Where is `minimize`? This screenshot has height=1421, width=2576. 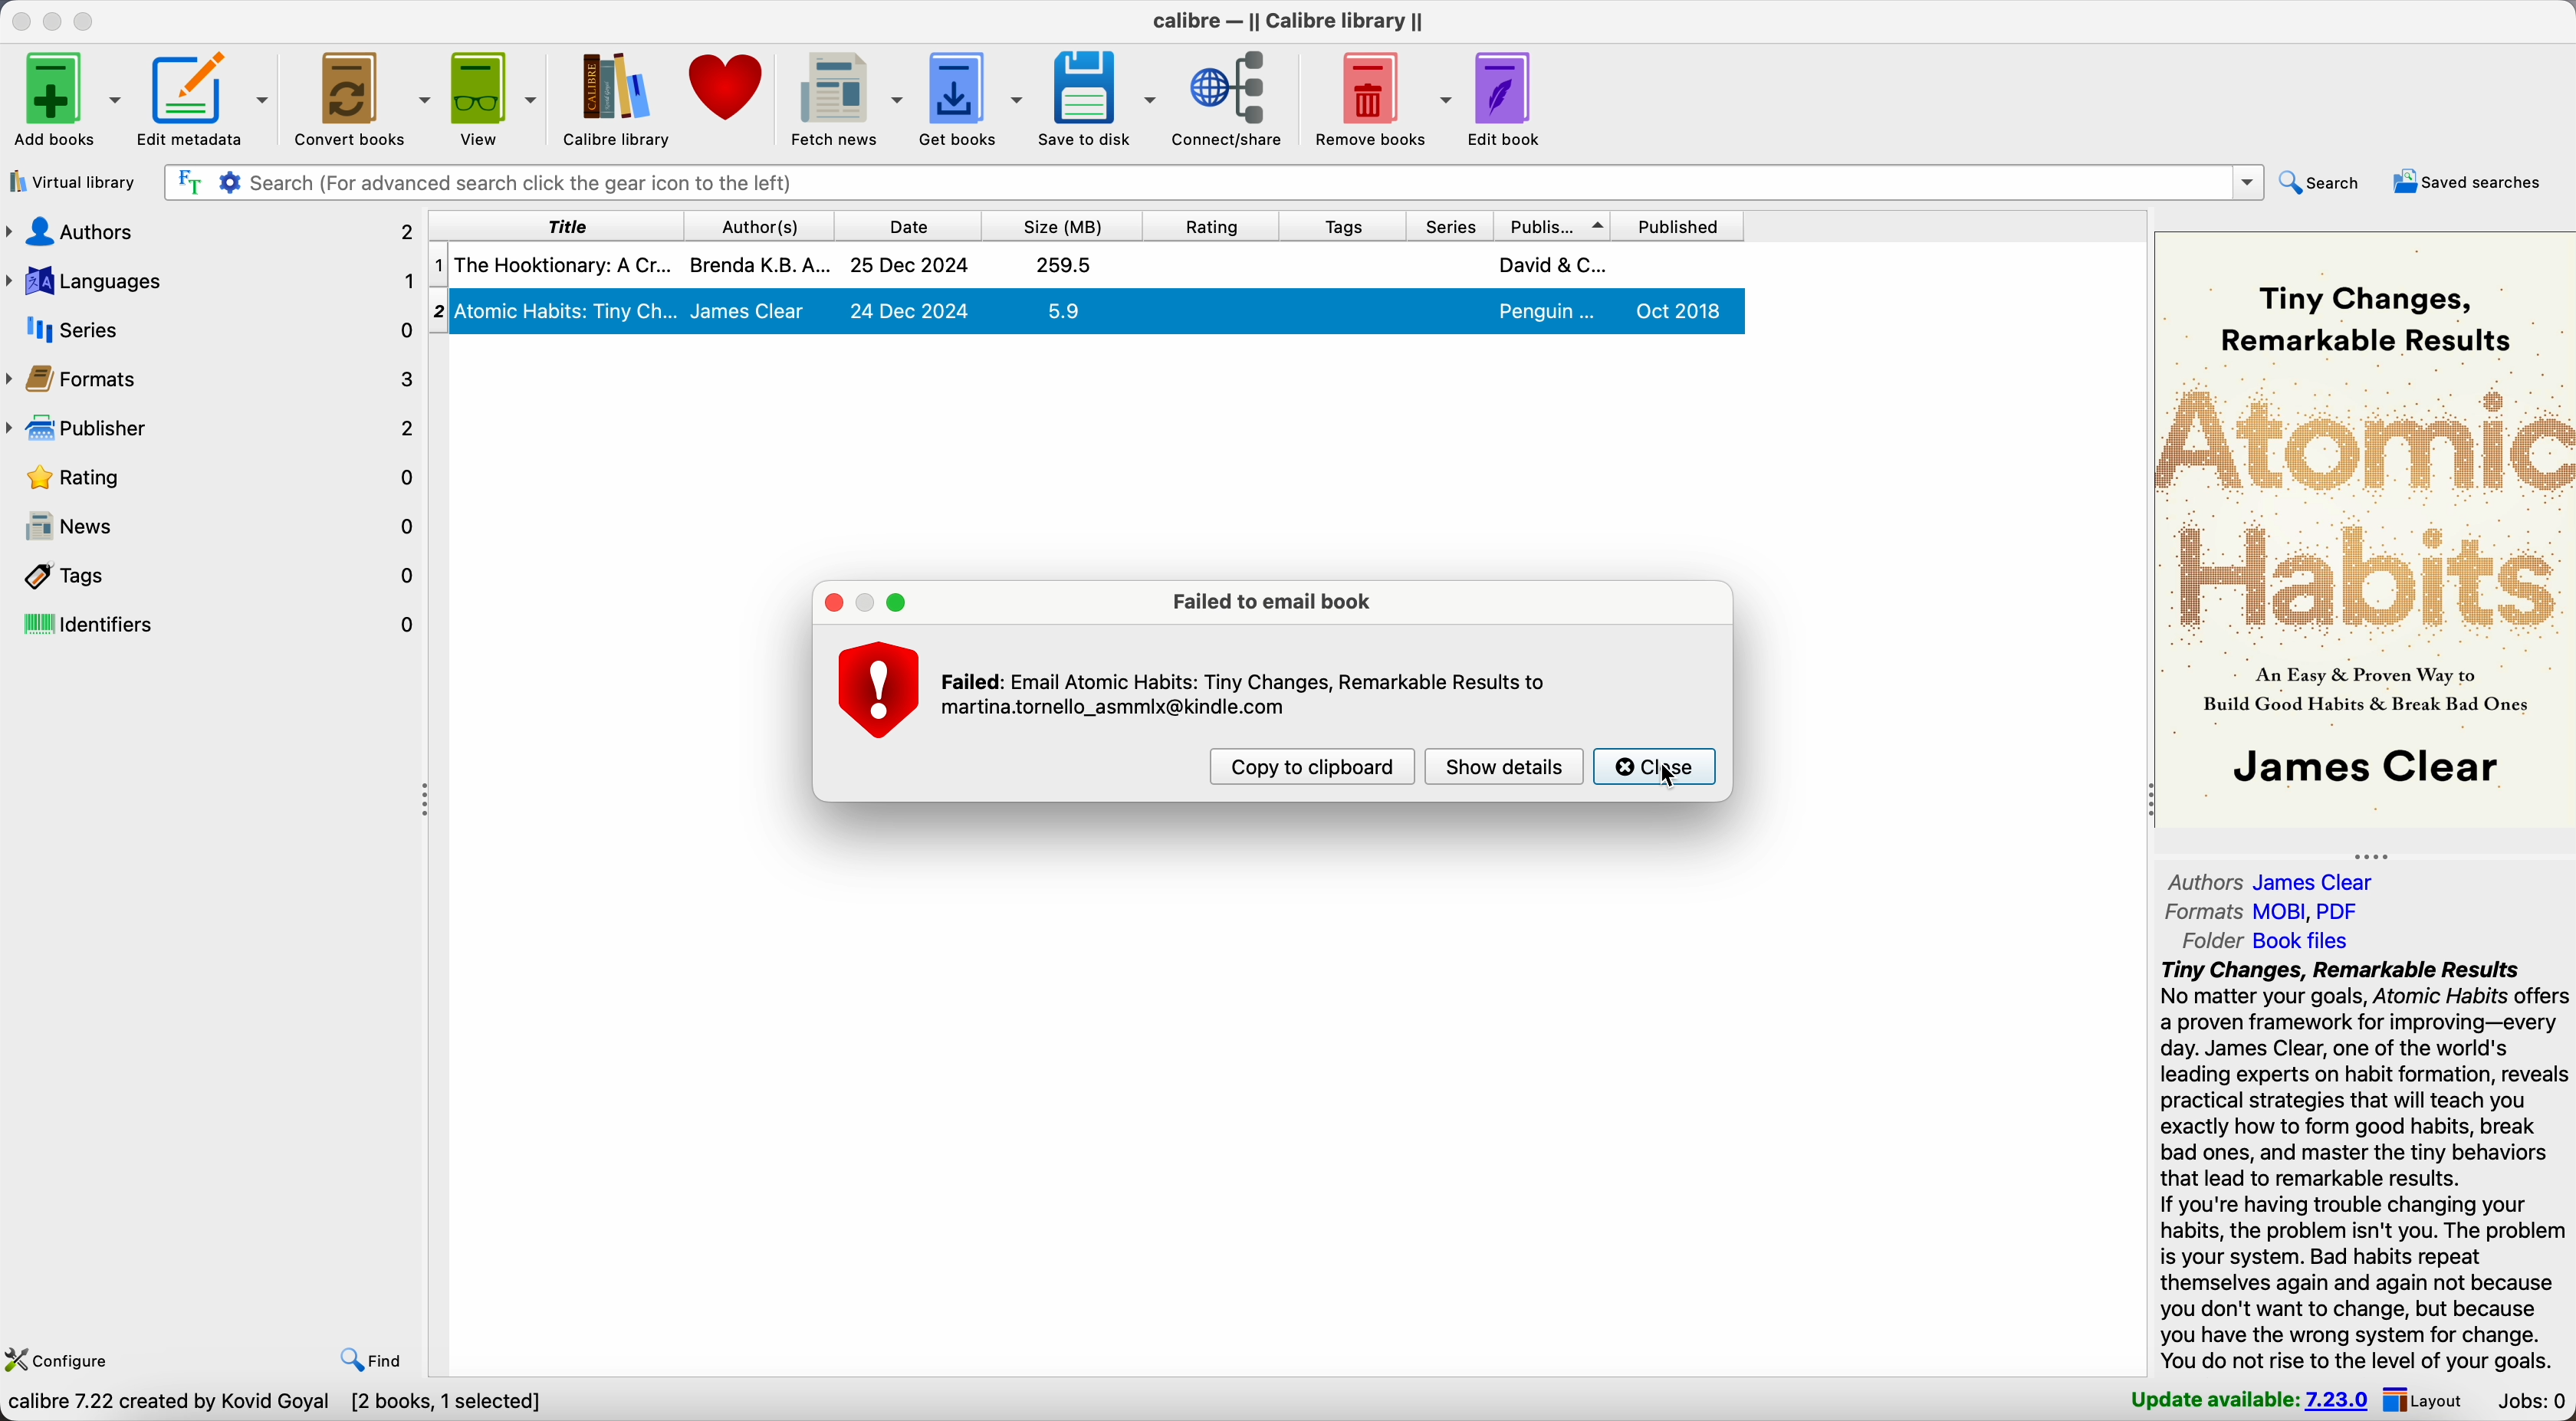
minimize is located at coordinates (53, 19).